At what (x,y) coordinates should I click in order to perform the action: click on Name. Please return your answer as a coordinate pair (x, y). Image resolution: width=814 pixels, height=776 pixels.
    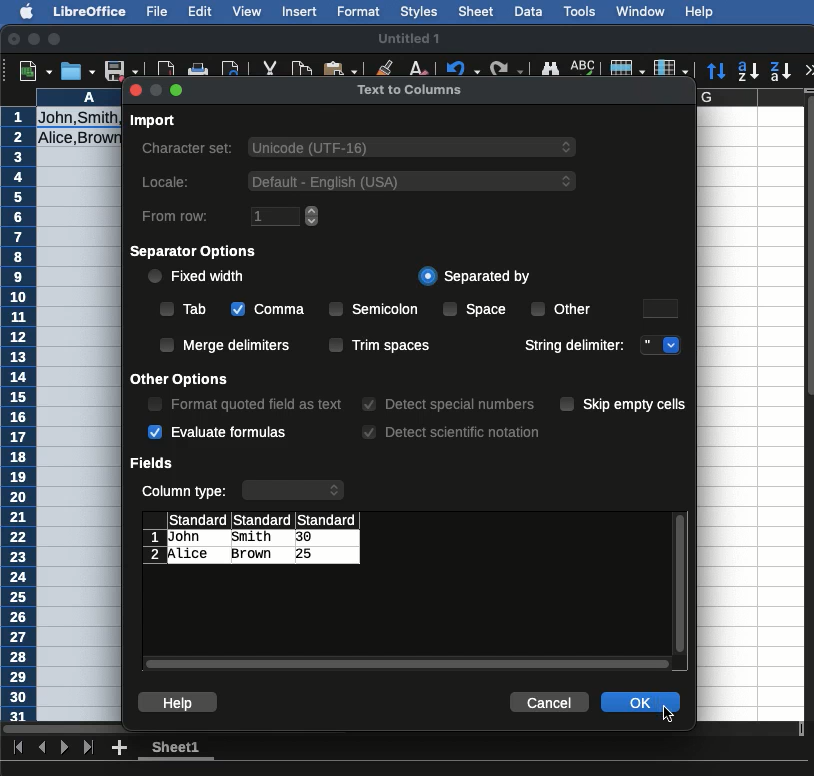
    Looking at the image, I should click on (413, 40).